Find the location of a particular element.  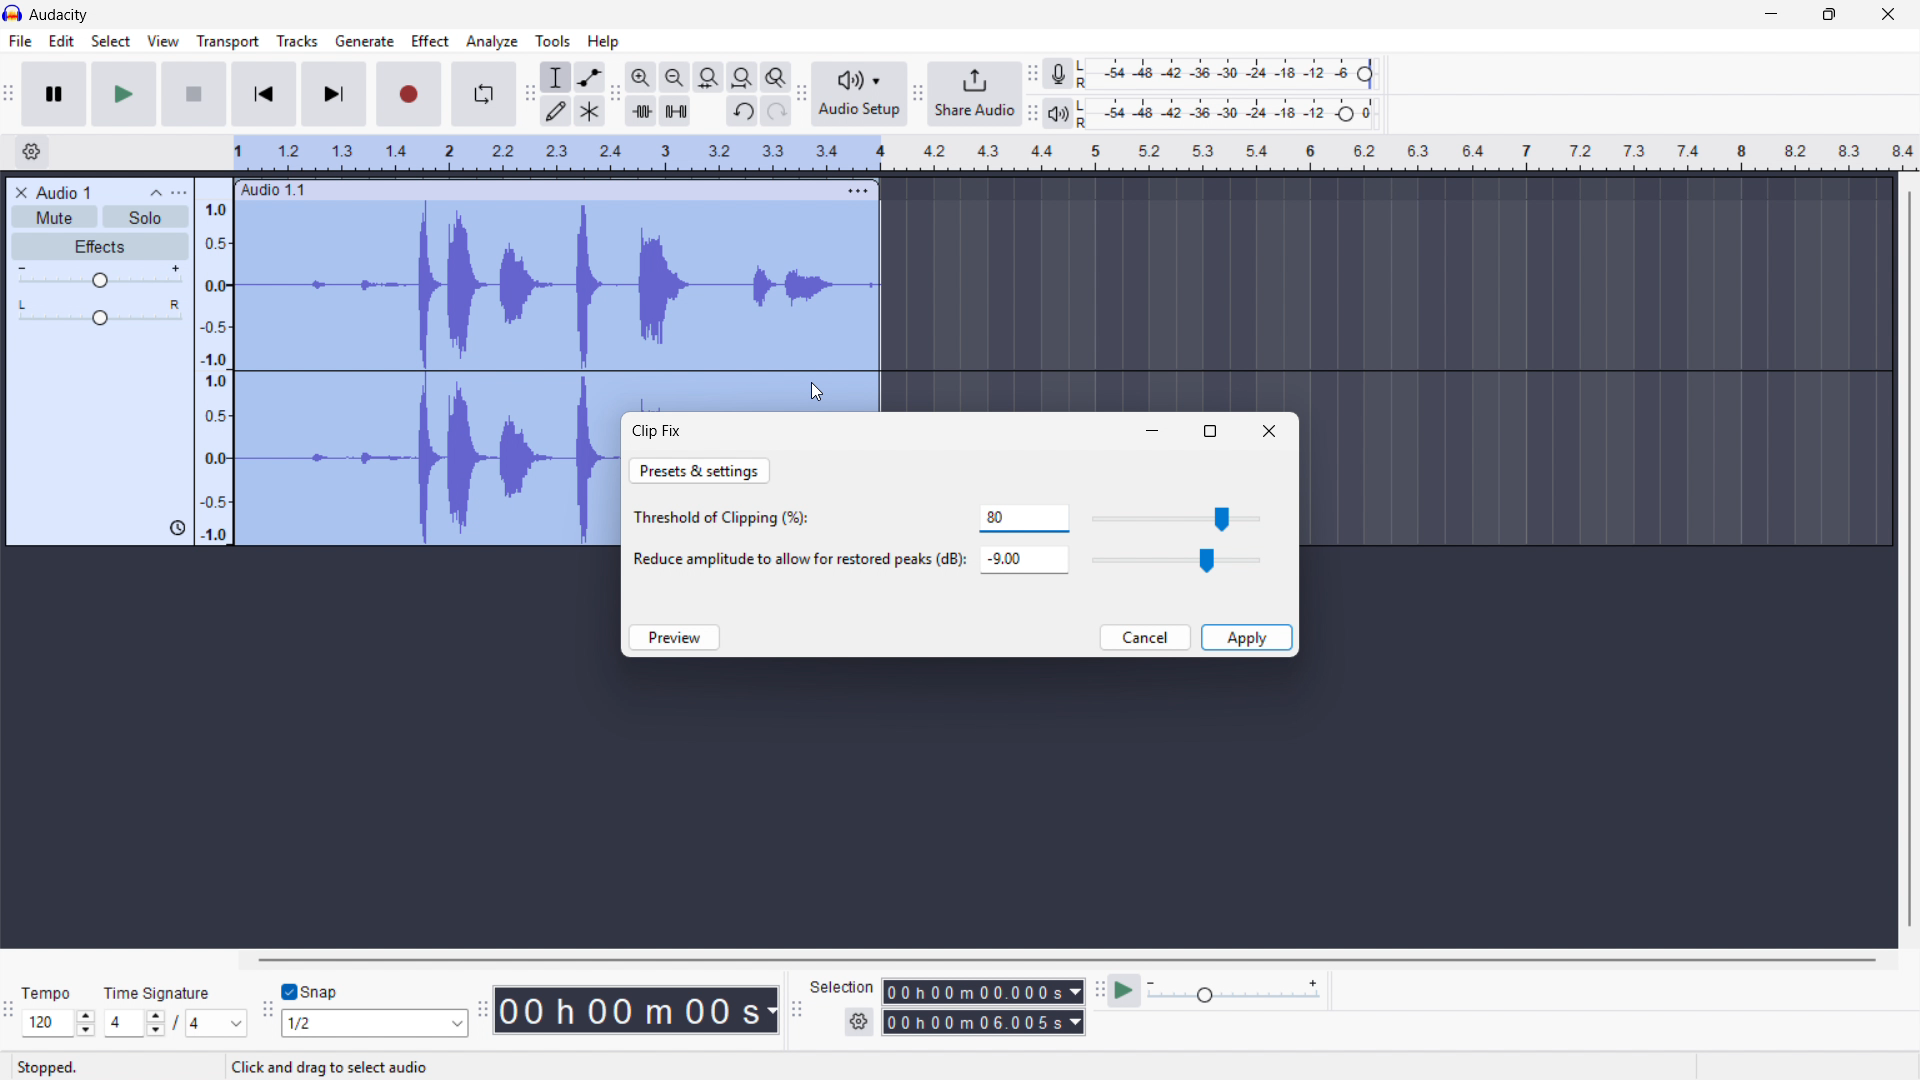

Remove track  is located at coordinates (22, 193).